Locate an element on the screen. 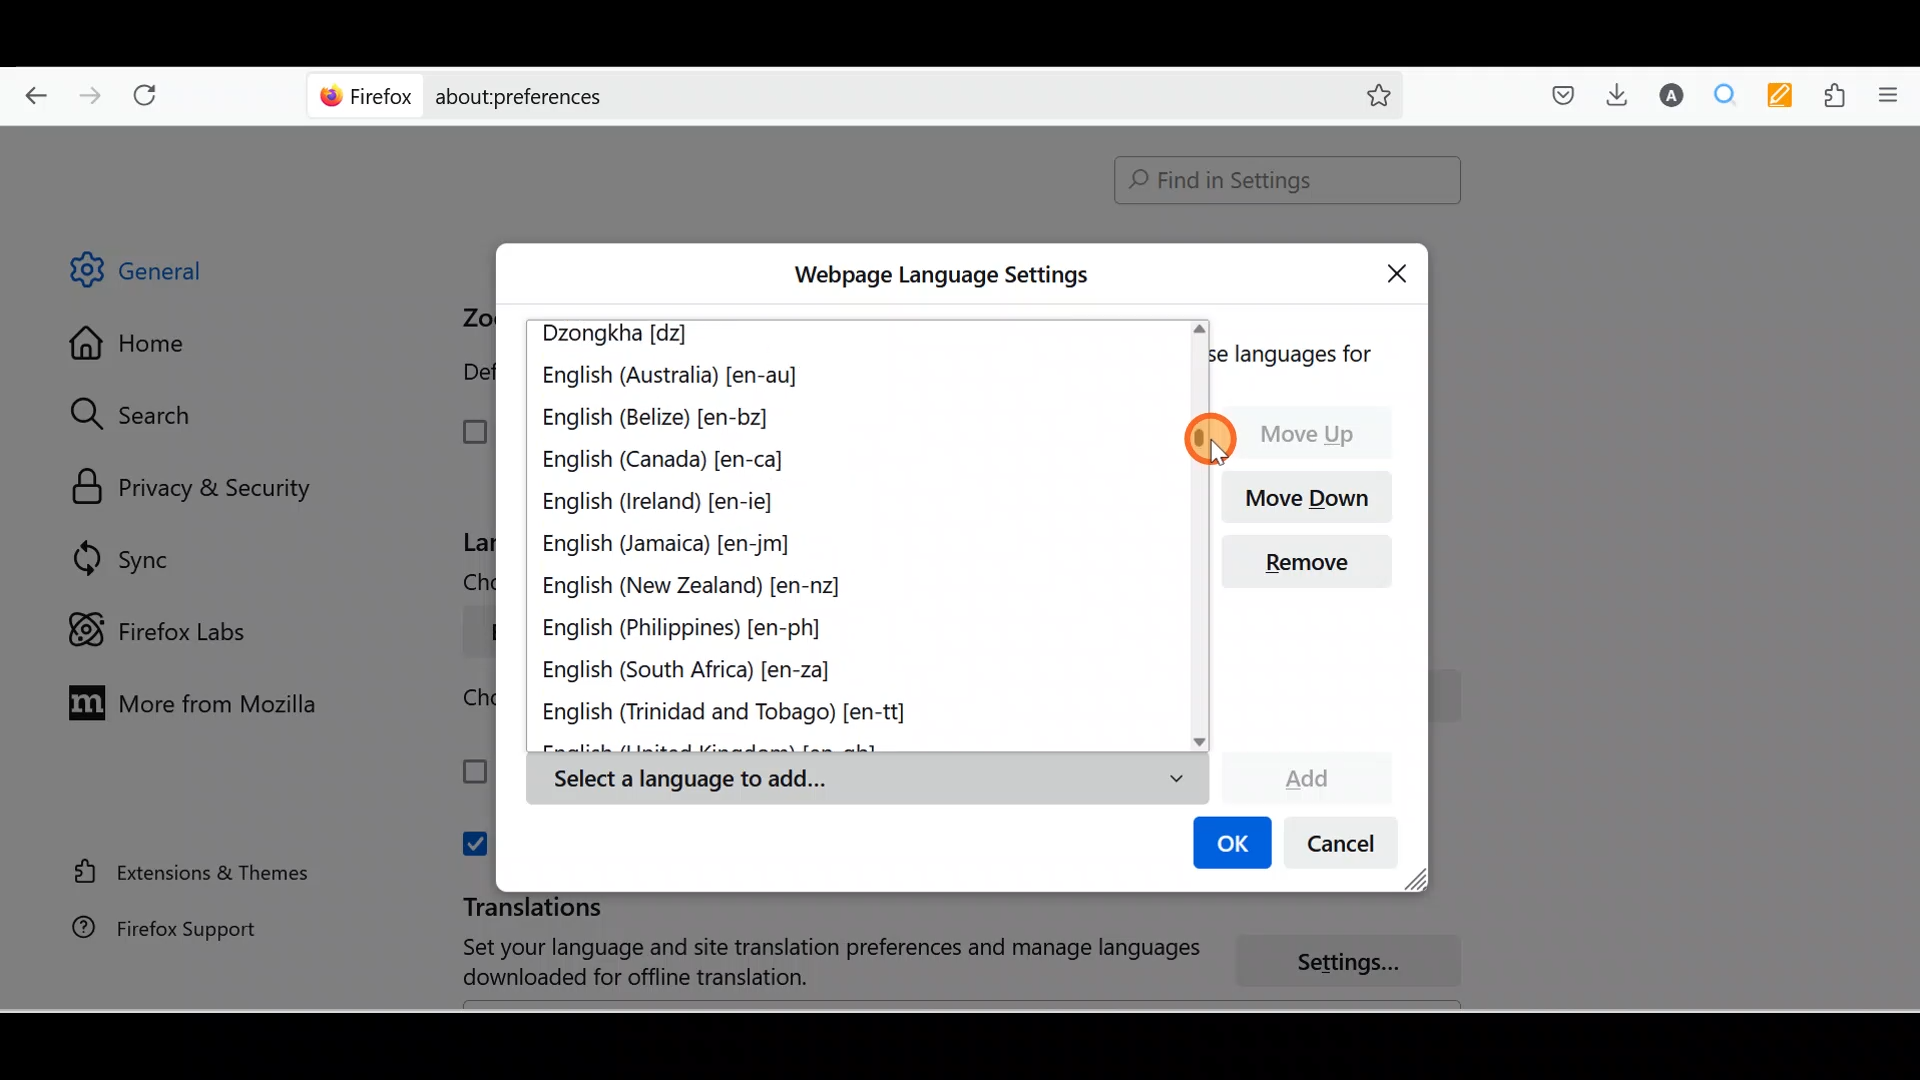 The height and width of the screenshot is (1080, 1920). Home is located at coordinates (143, 348).